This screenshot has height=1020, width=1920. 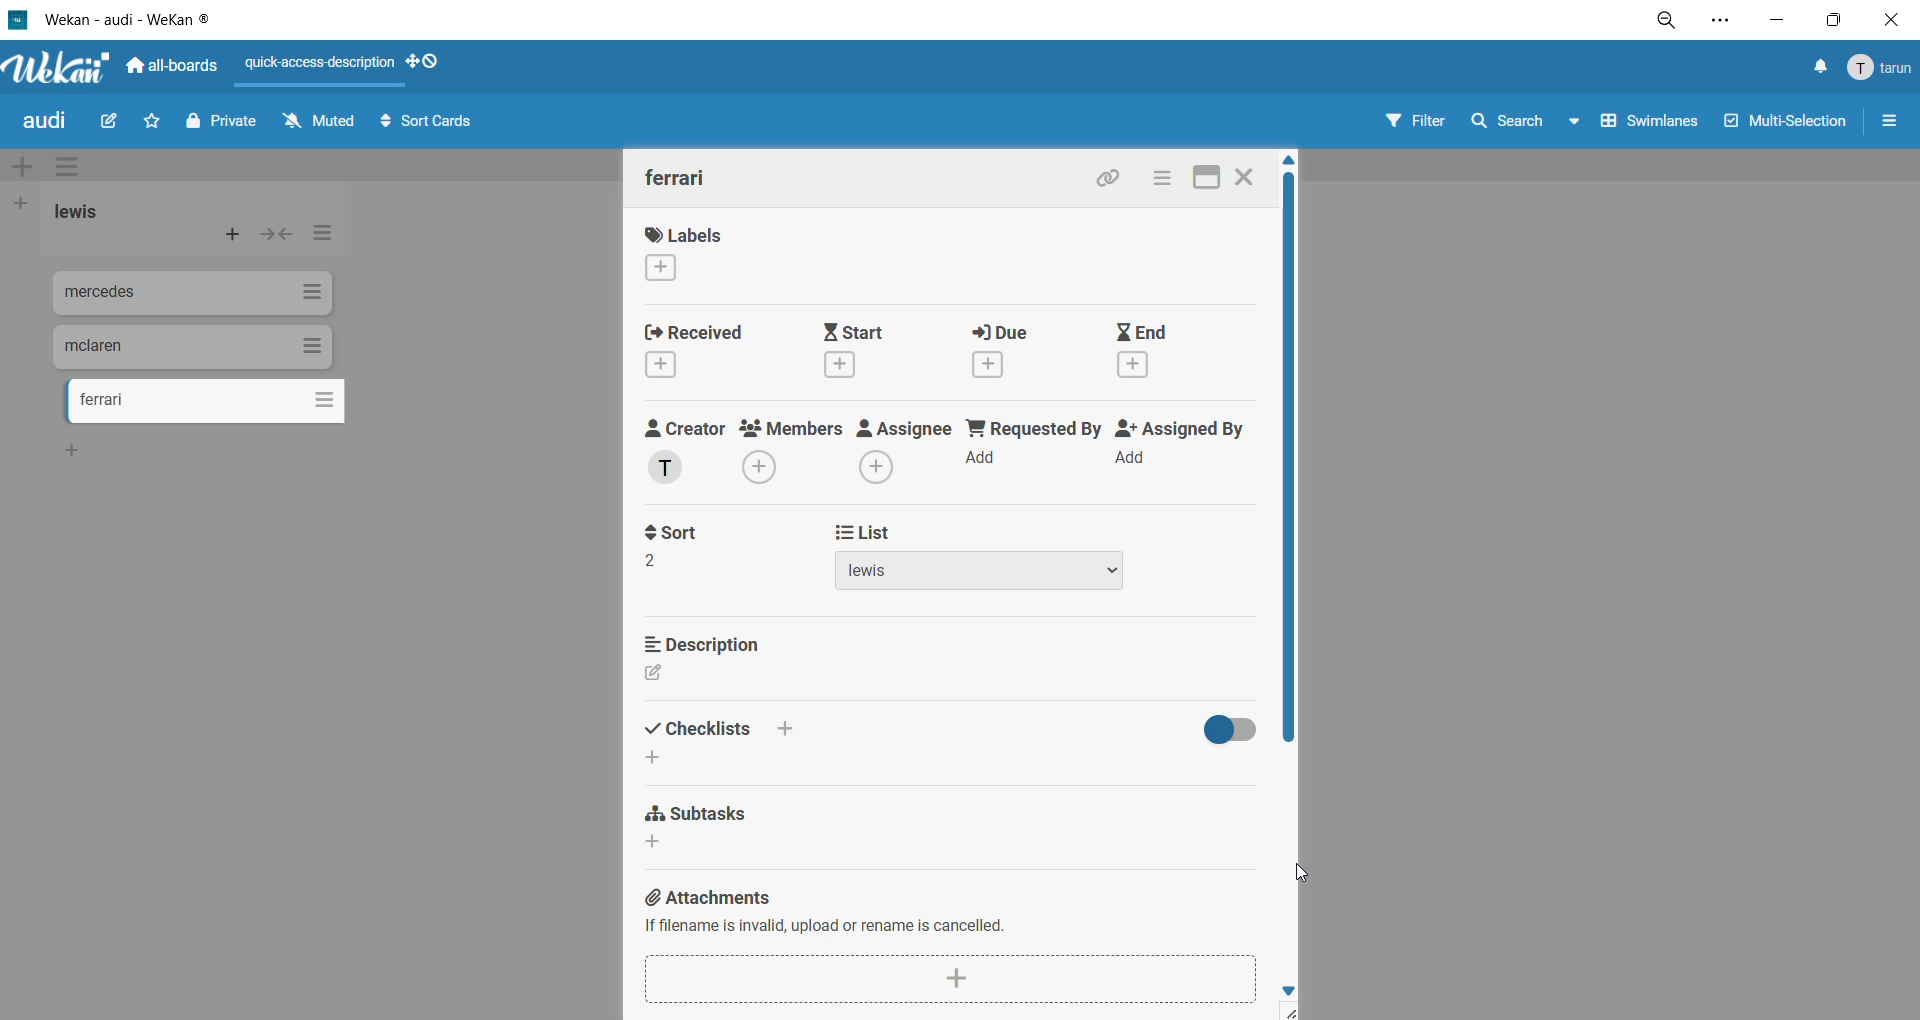 I want to click on add attachment, so click(x=949, y=976).